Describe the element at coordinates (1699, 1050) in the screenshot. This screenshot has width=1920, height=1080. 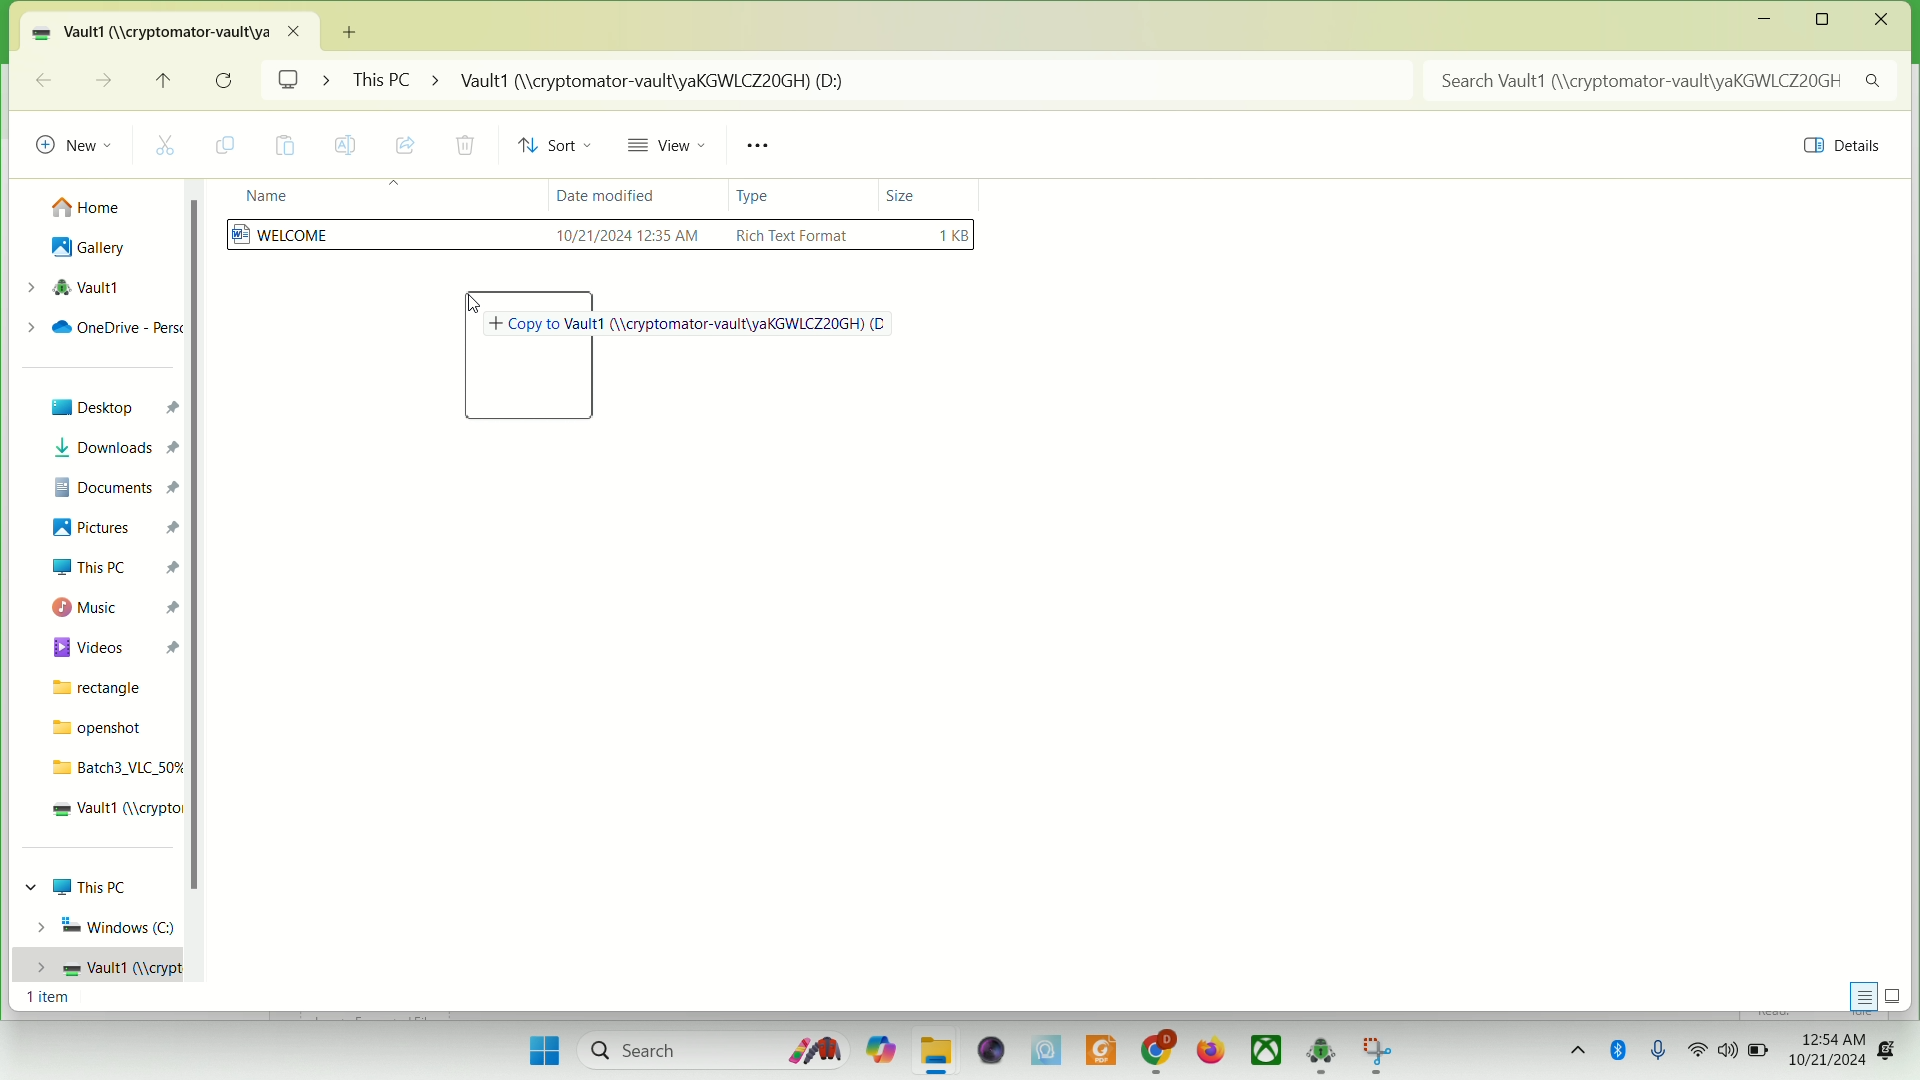
I see `wifi` at that location.